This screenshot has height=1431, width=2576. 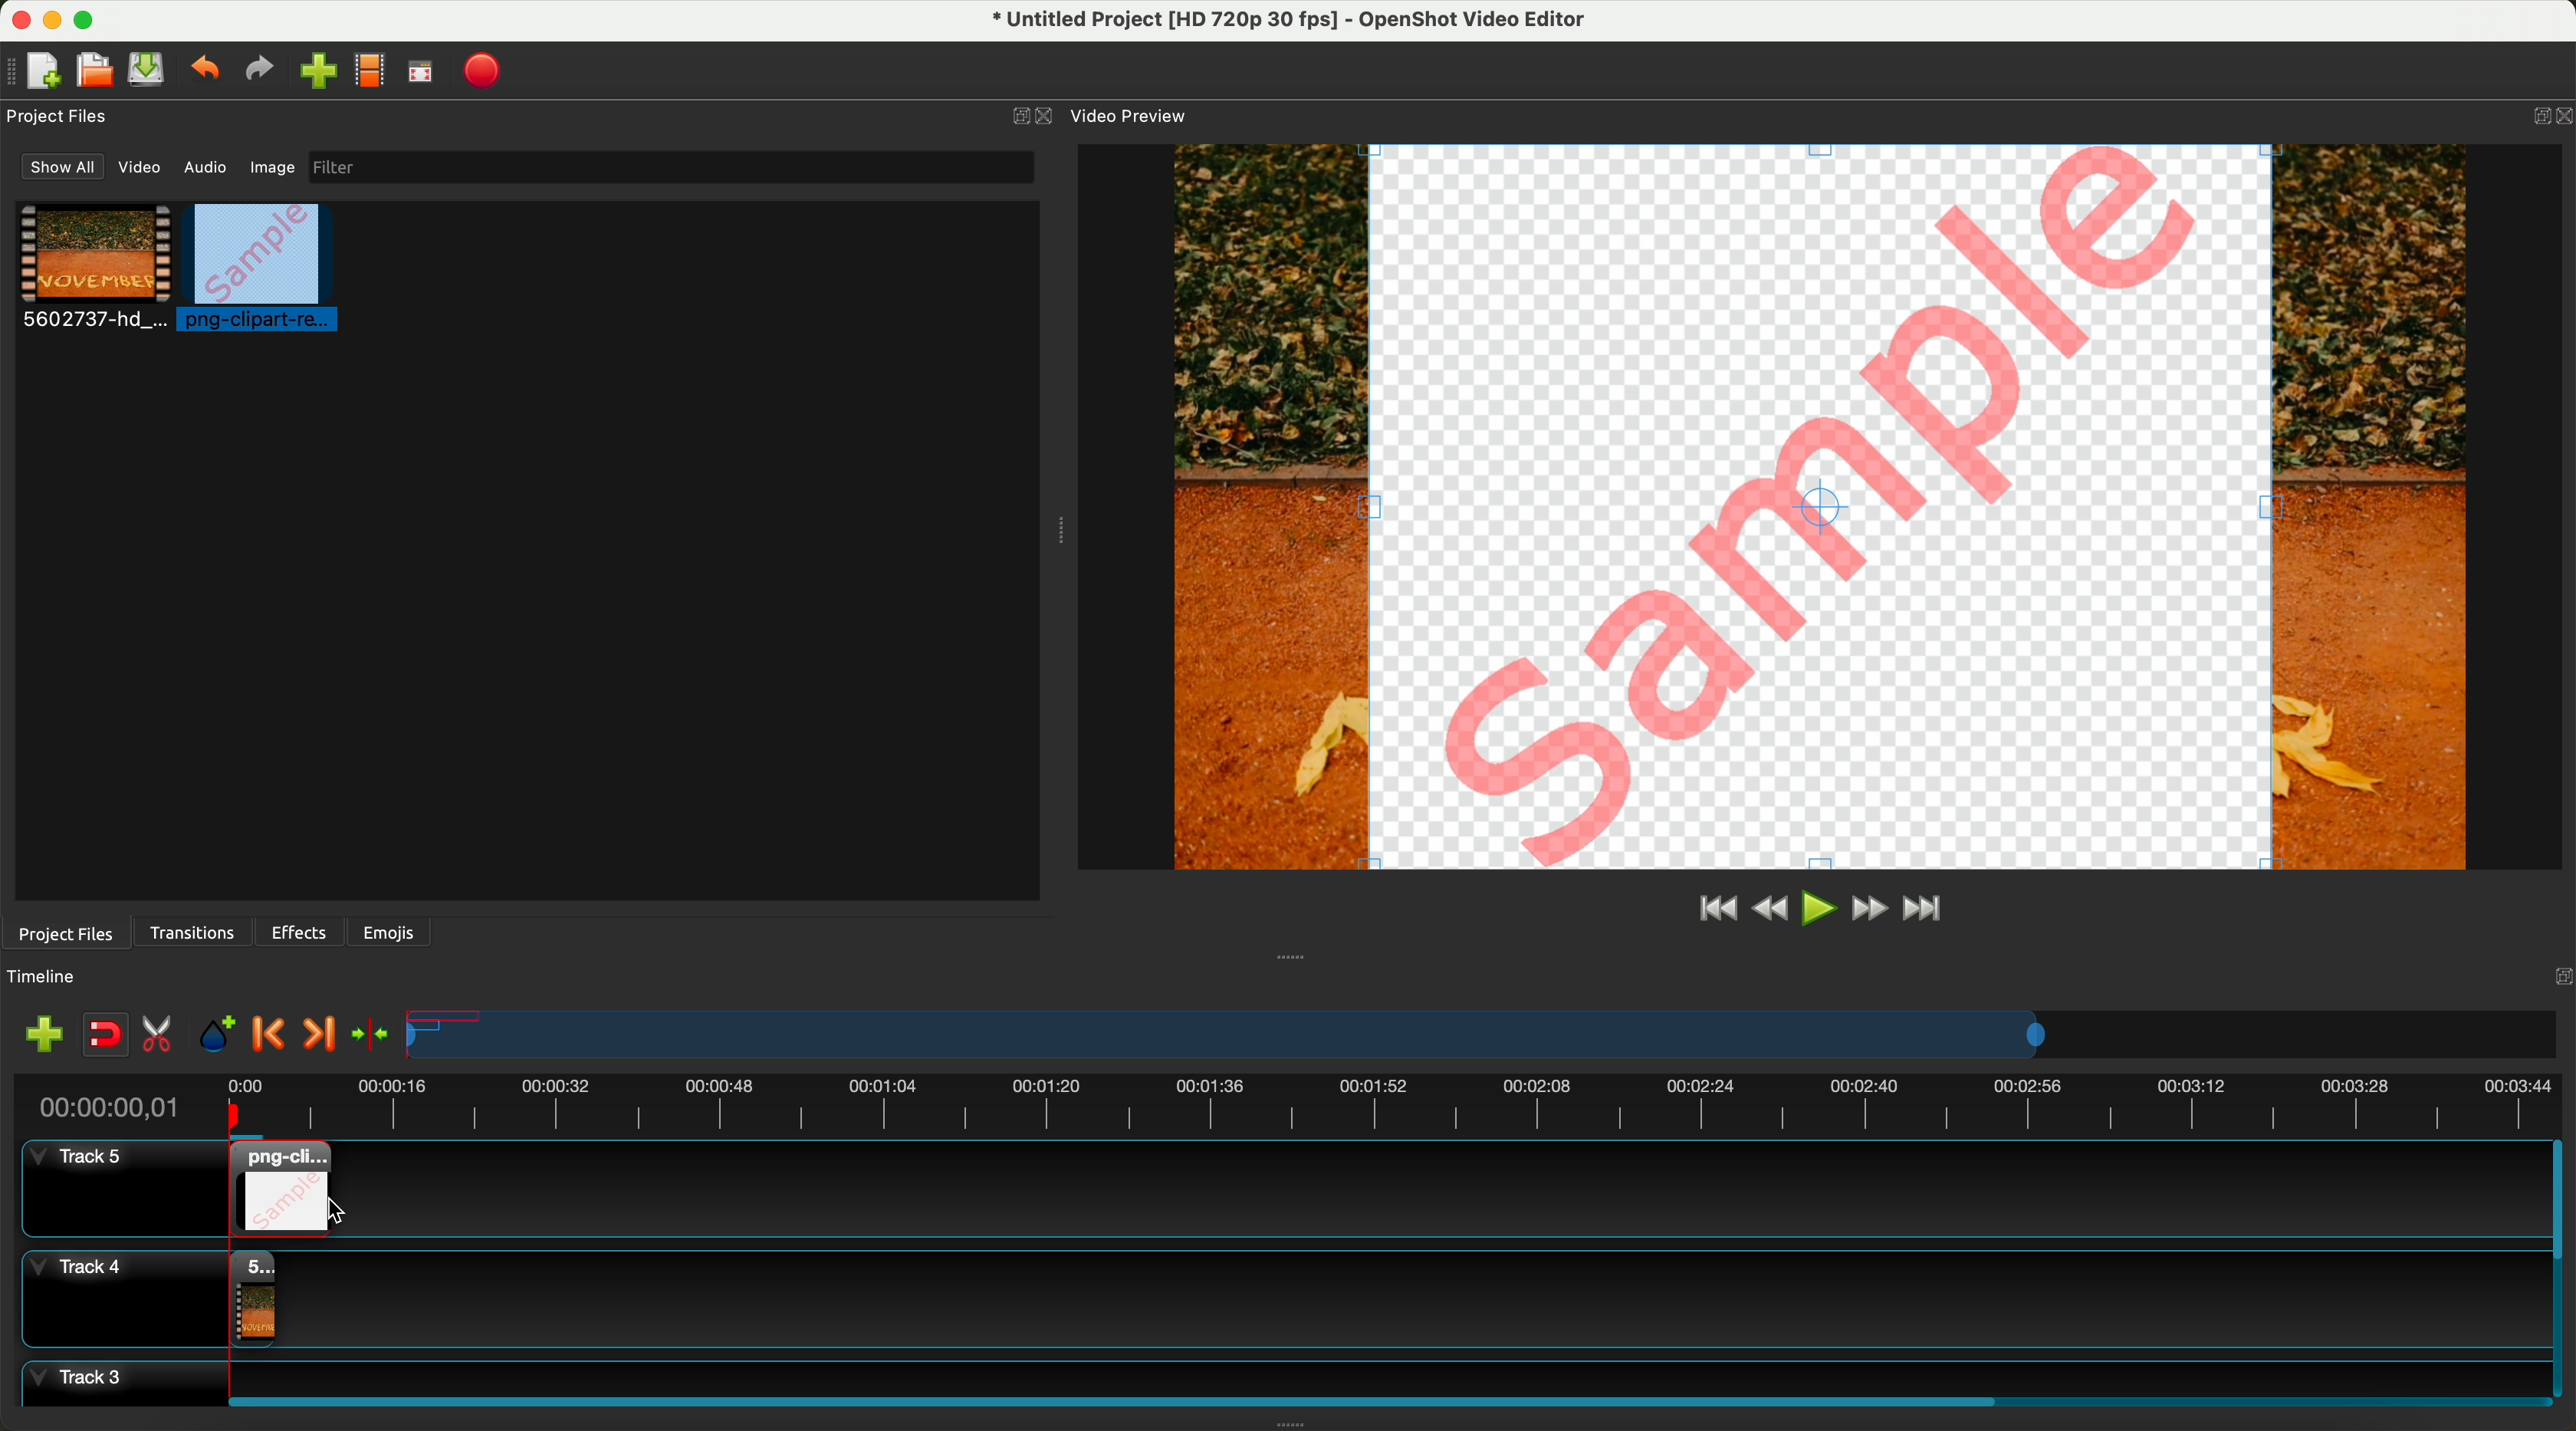 What do you see at coordinates (206, 166) in the screenshot?
I see `audio` at bounding box center [206, 166].